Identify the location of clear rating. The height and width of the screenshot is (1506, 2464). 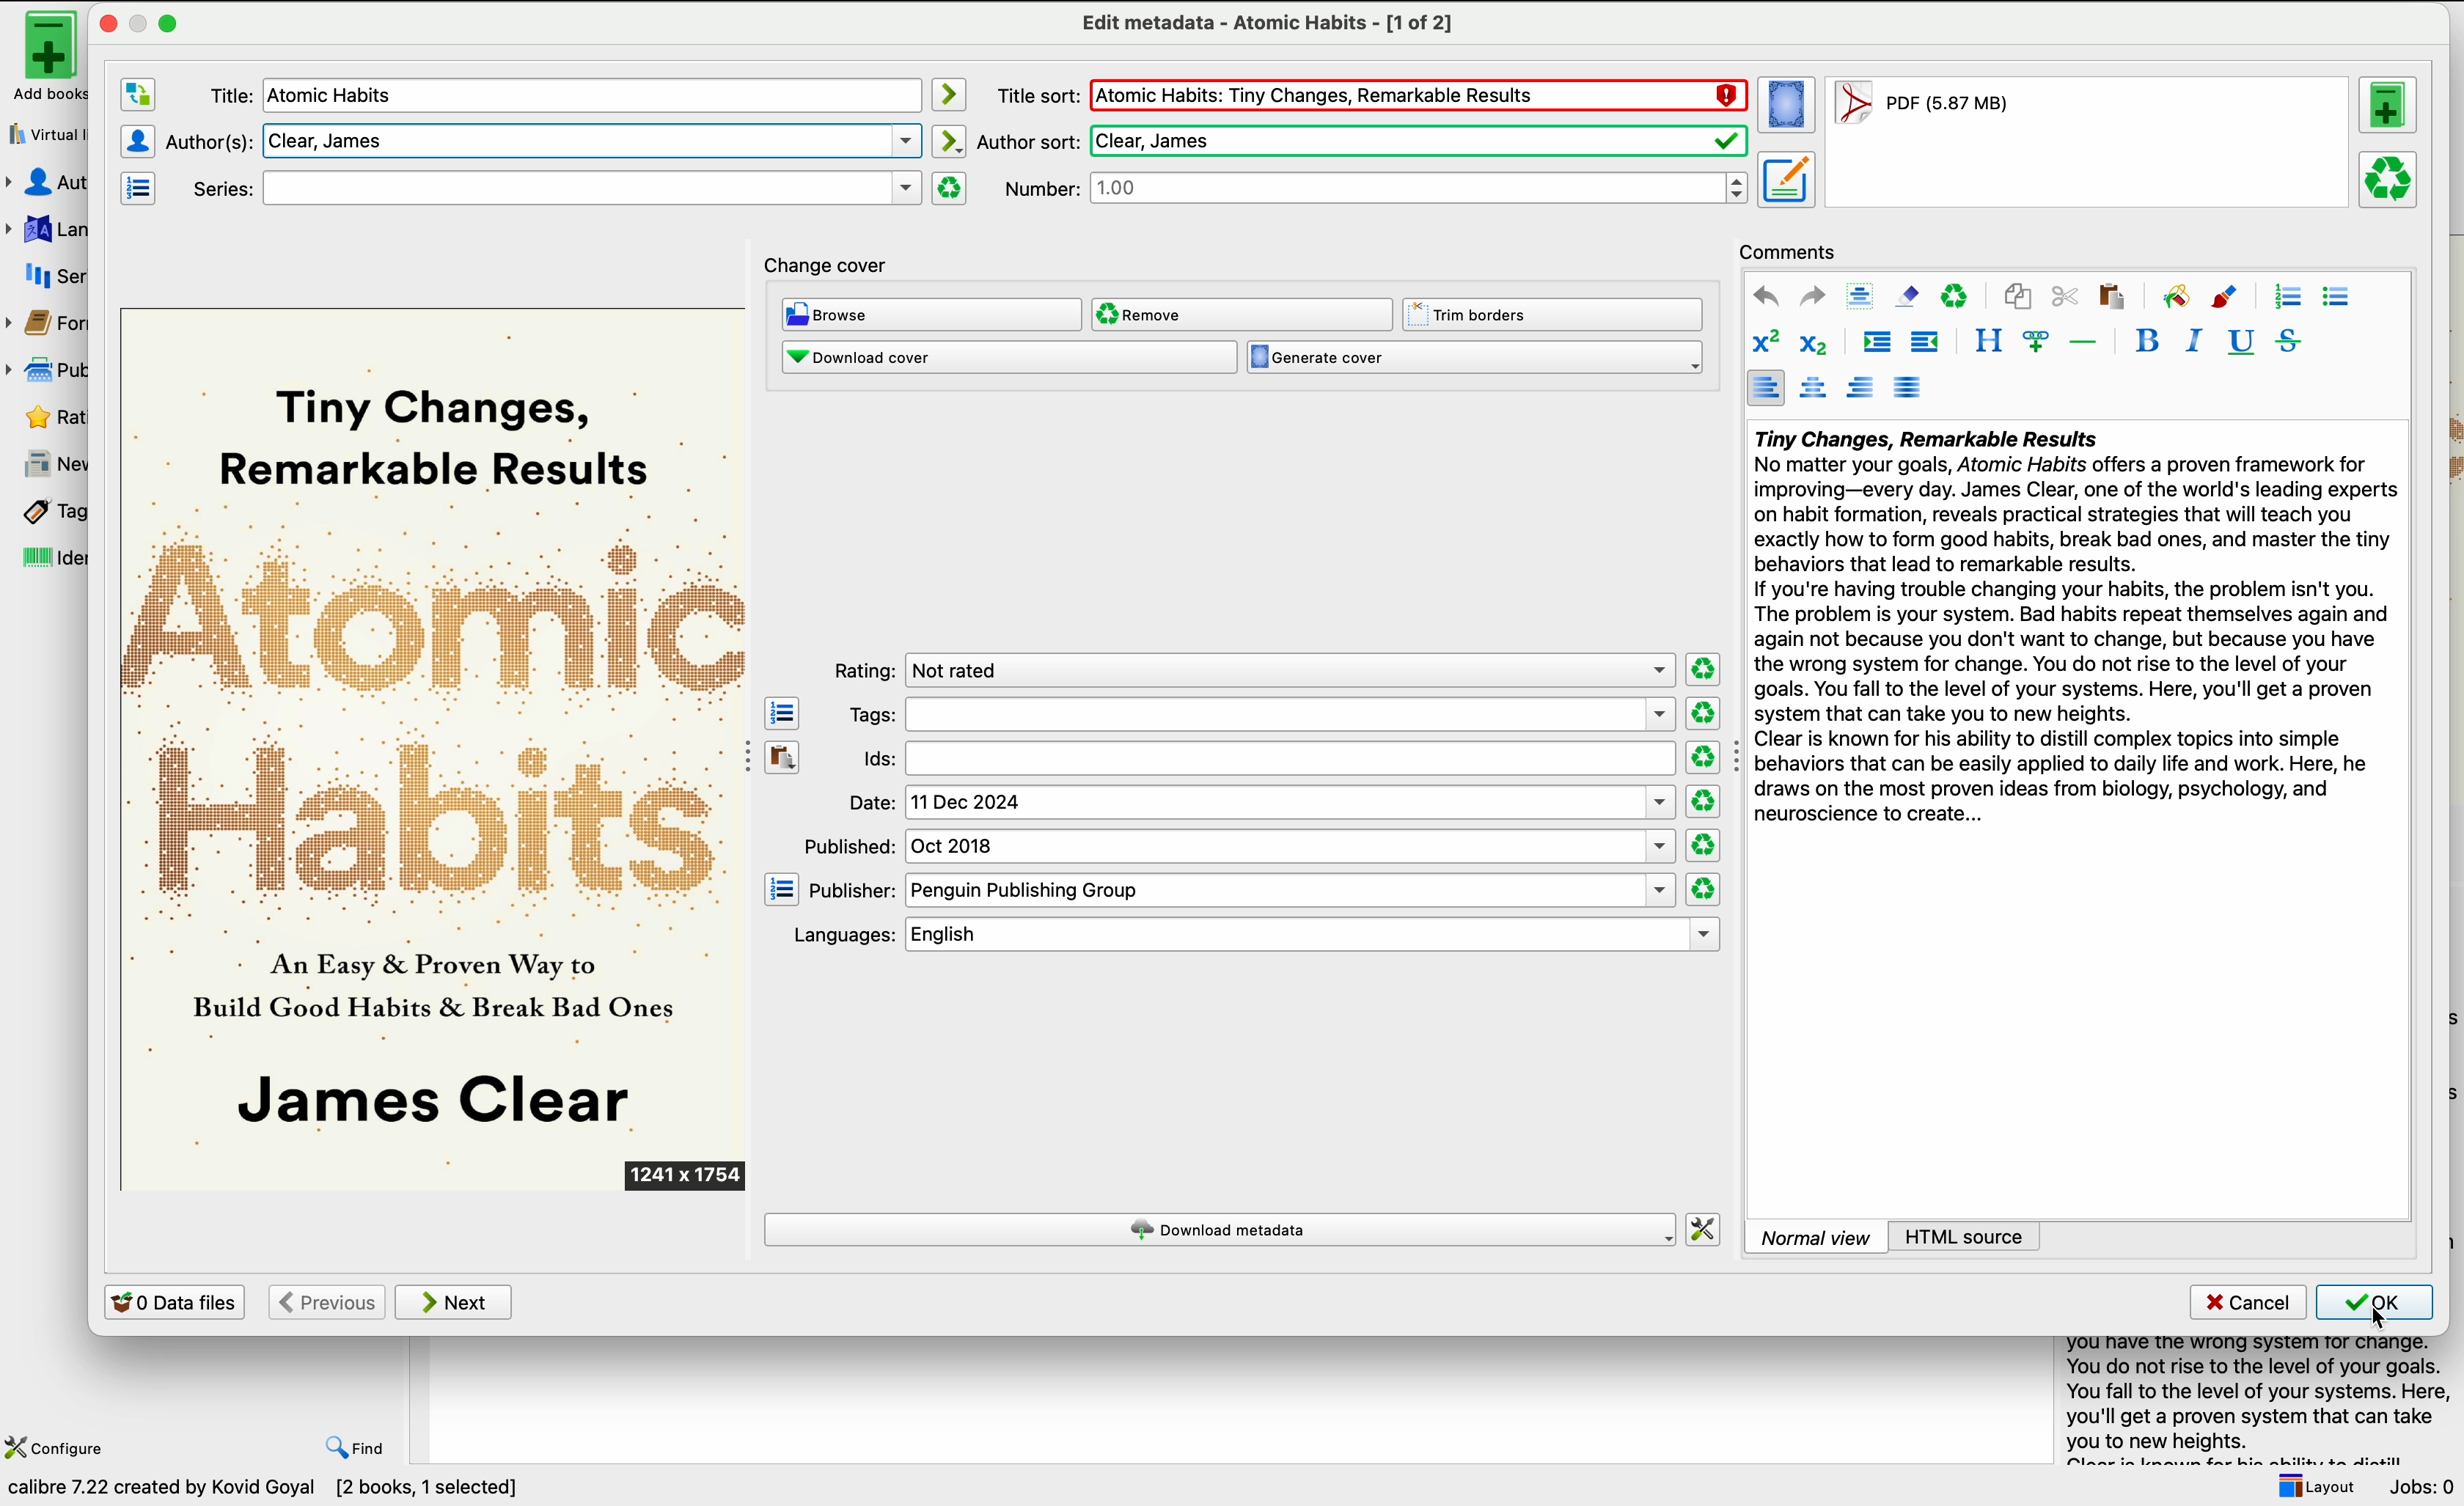
(1702, 667).